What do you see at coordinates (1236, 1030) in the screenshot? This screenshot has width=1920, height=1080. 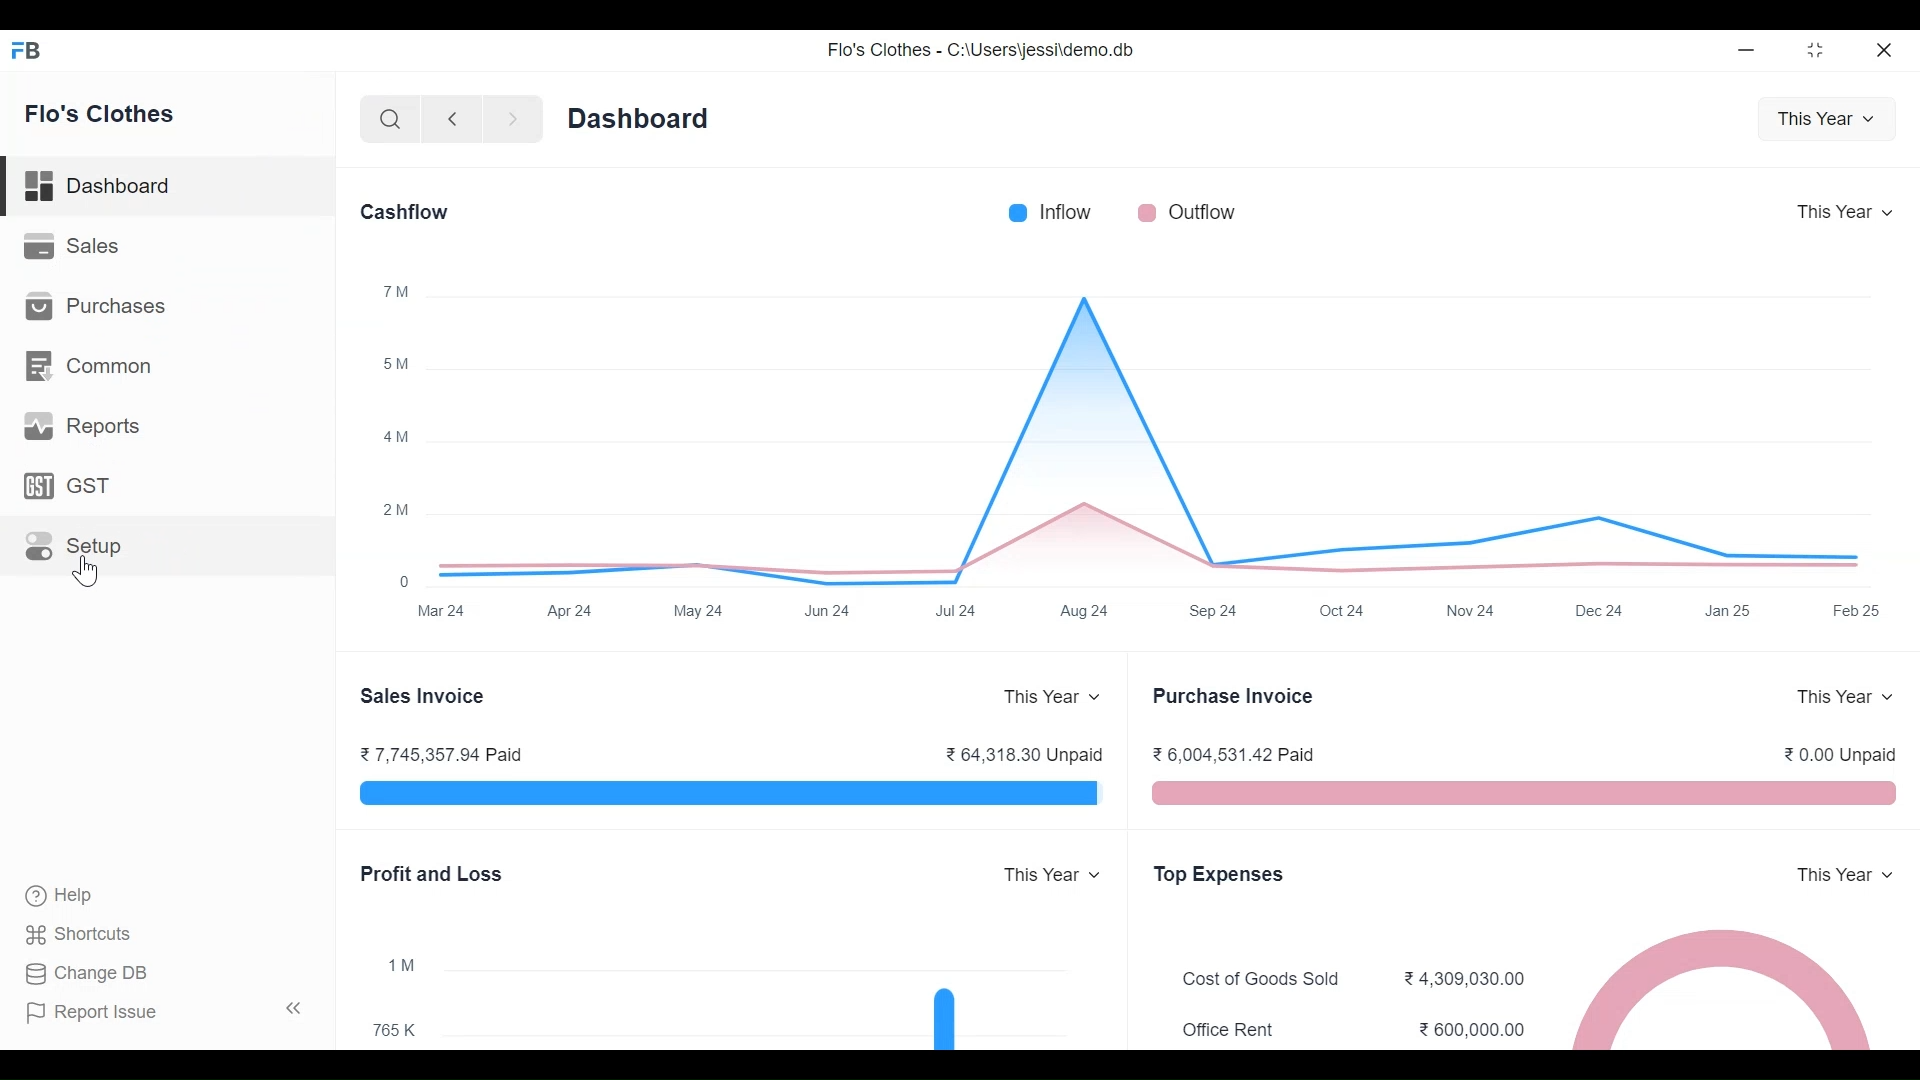 I see `Office Rent` at bounding box center [1236, 1030].